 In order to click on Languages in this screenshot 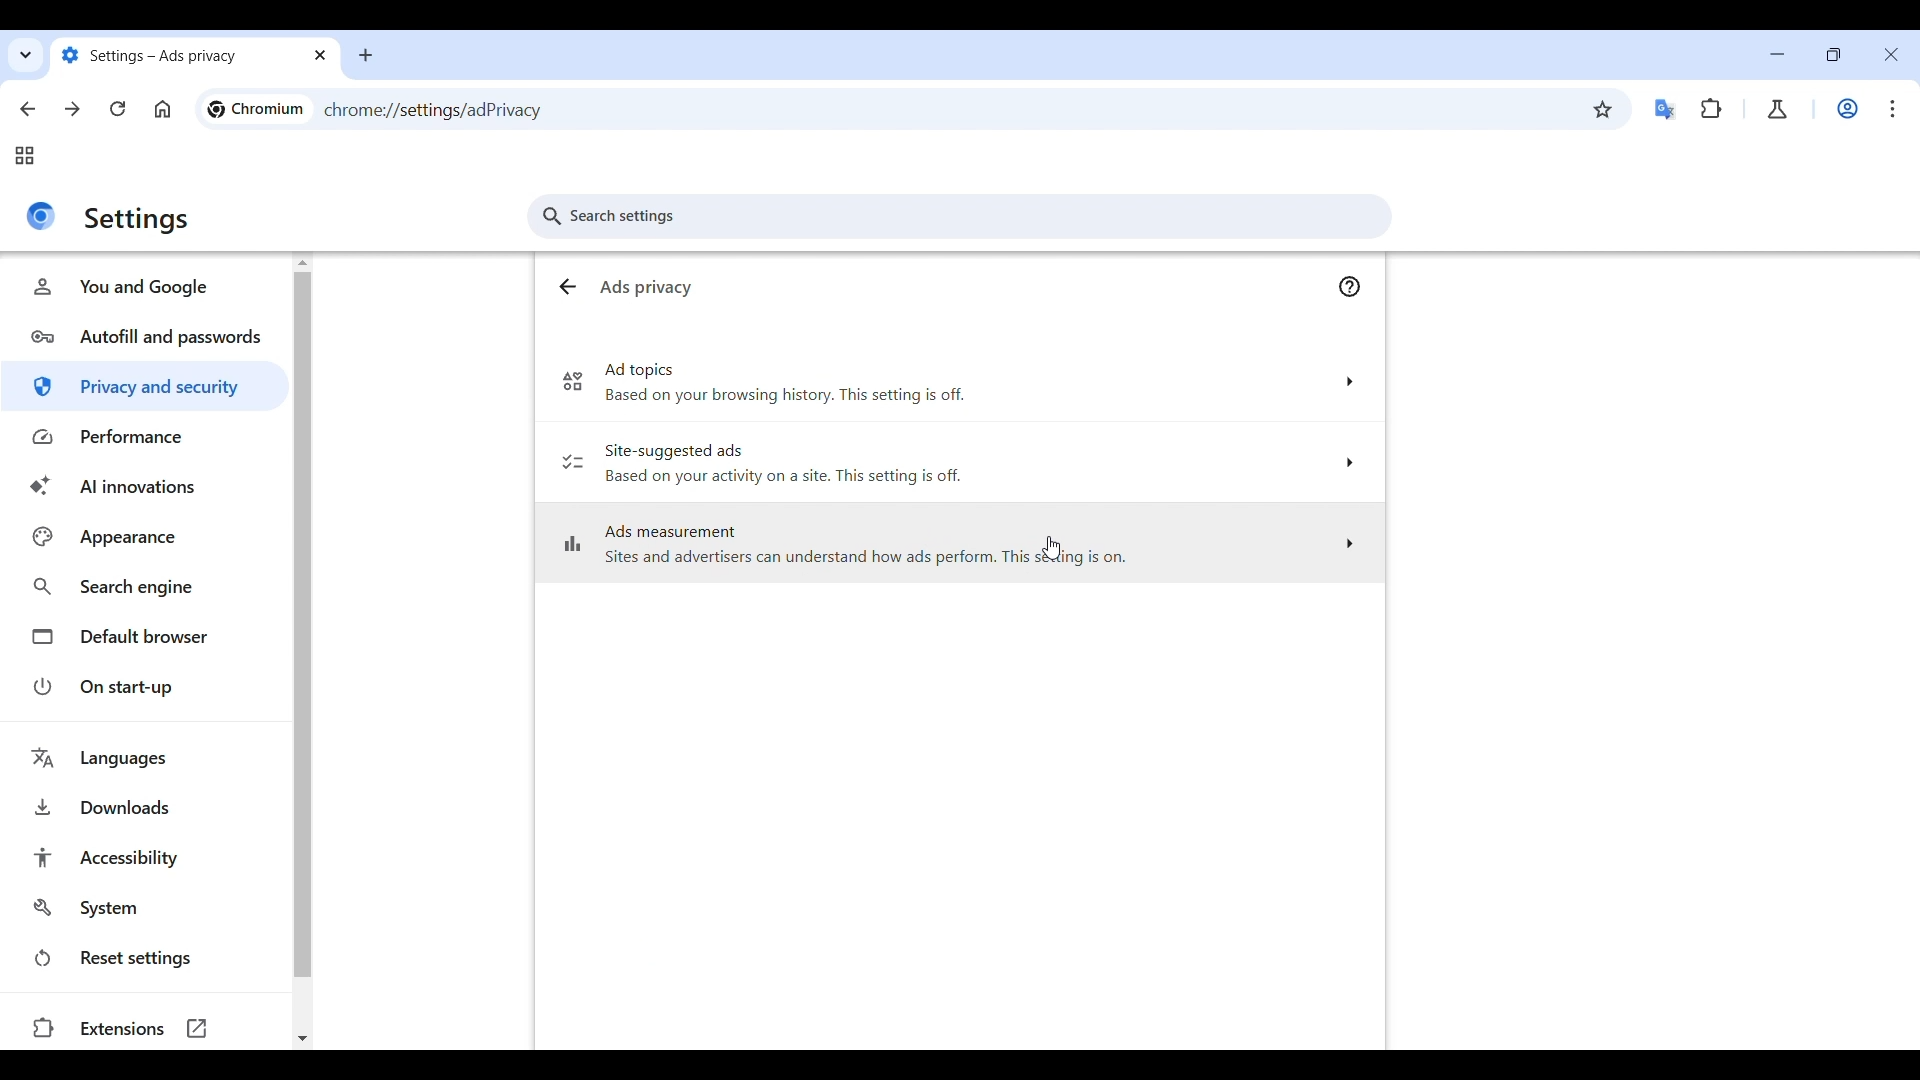, I will do `click(150, 758)`.